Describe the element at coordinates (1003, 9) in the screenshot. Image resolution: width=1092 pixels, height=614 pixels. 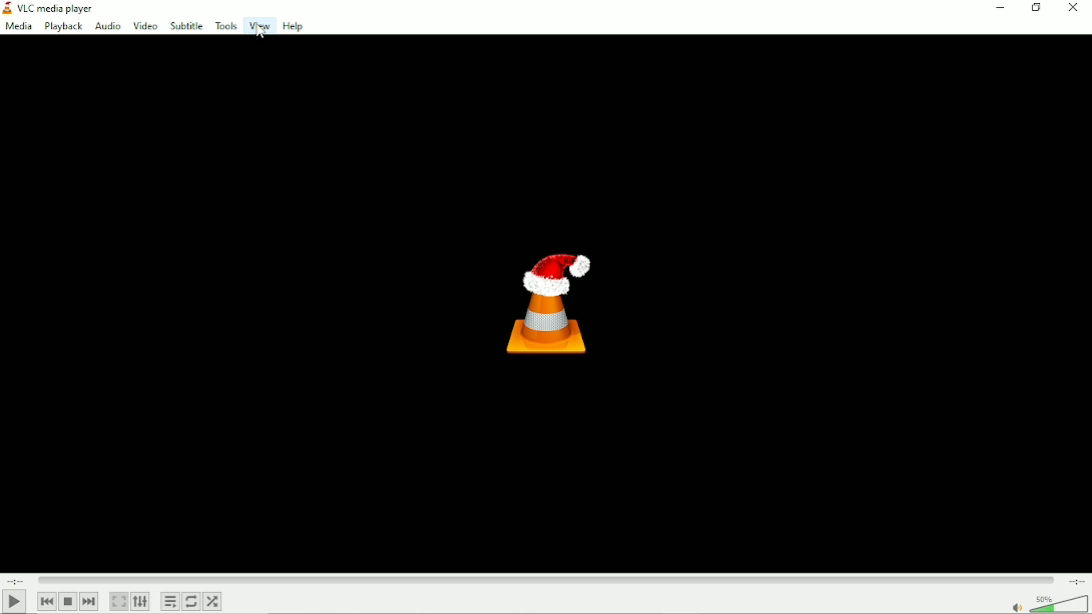
I see `Minimize` at that location.